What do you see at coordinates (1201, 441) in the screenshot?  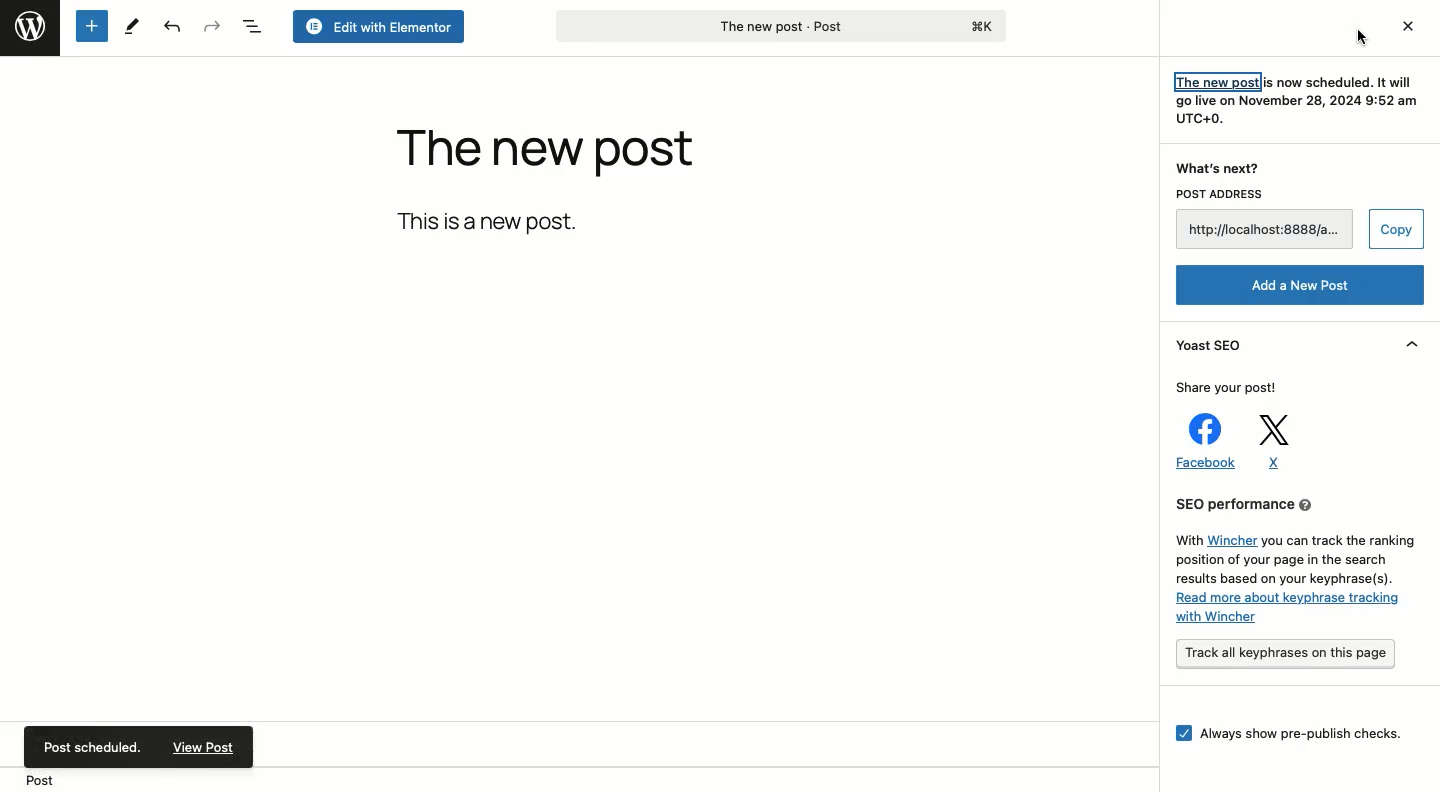 I see `Facebook` at bounding box center [1201, 441].